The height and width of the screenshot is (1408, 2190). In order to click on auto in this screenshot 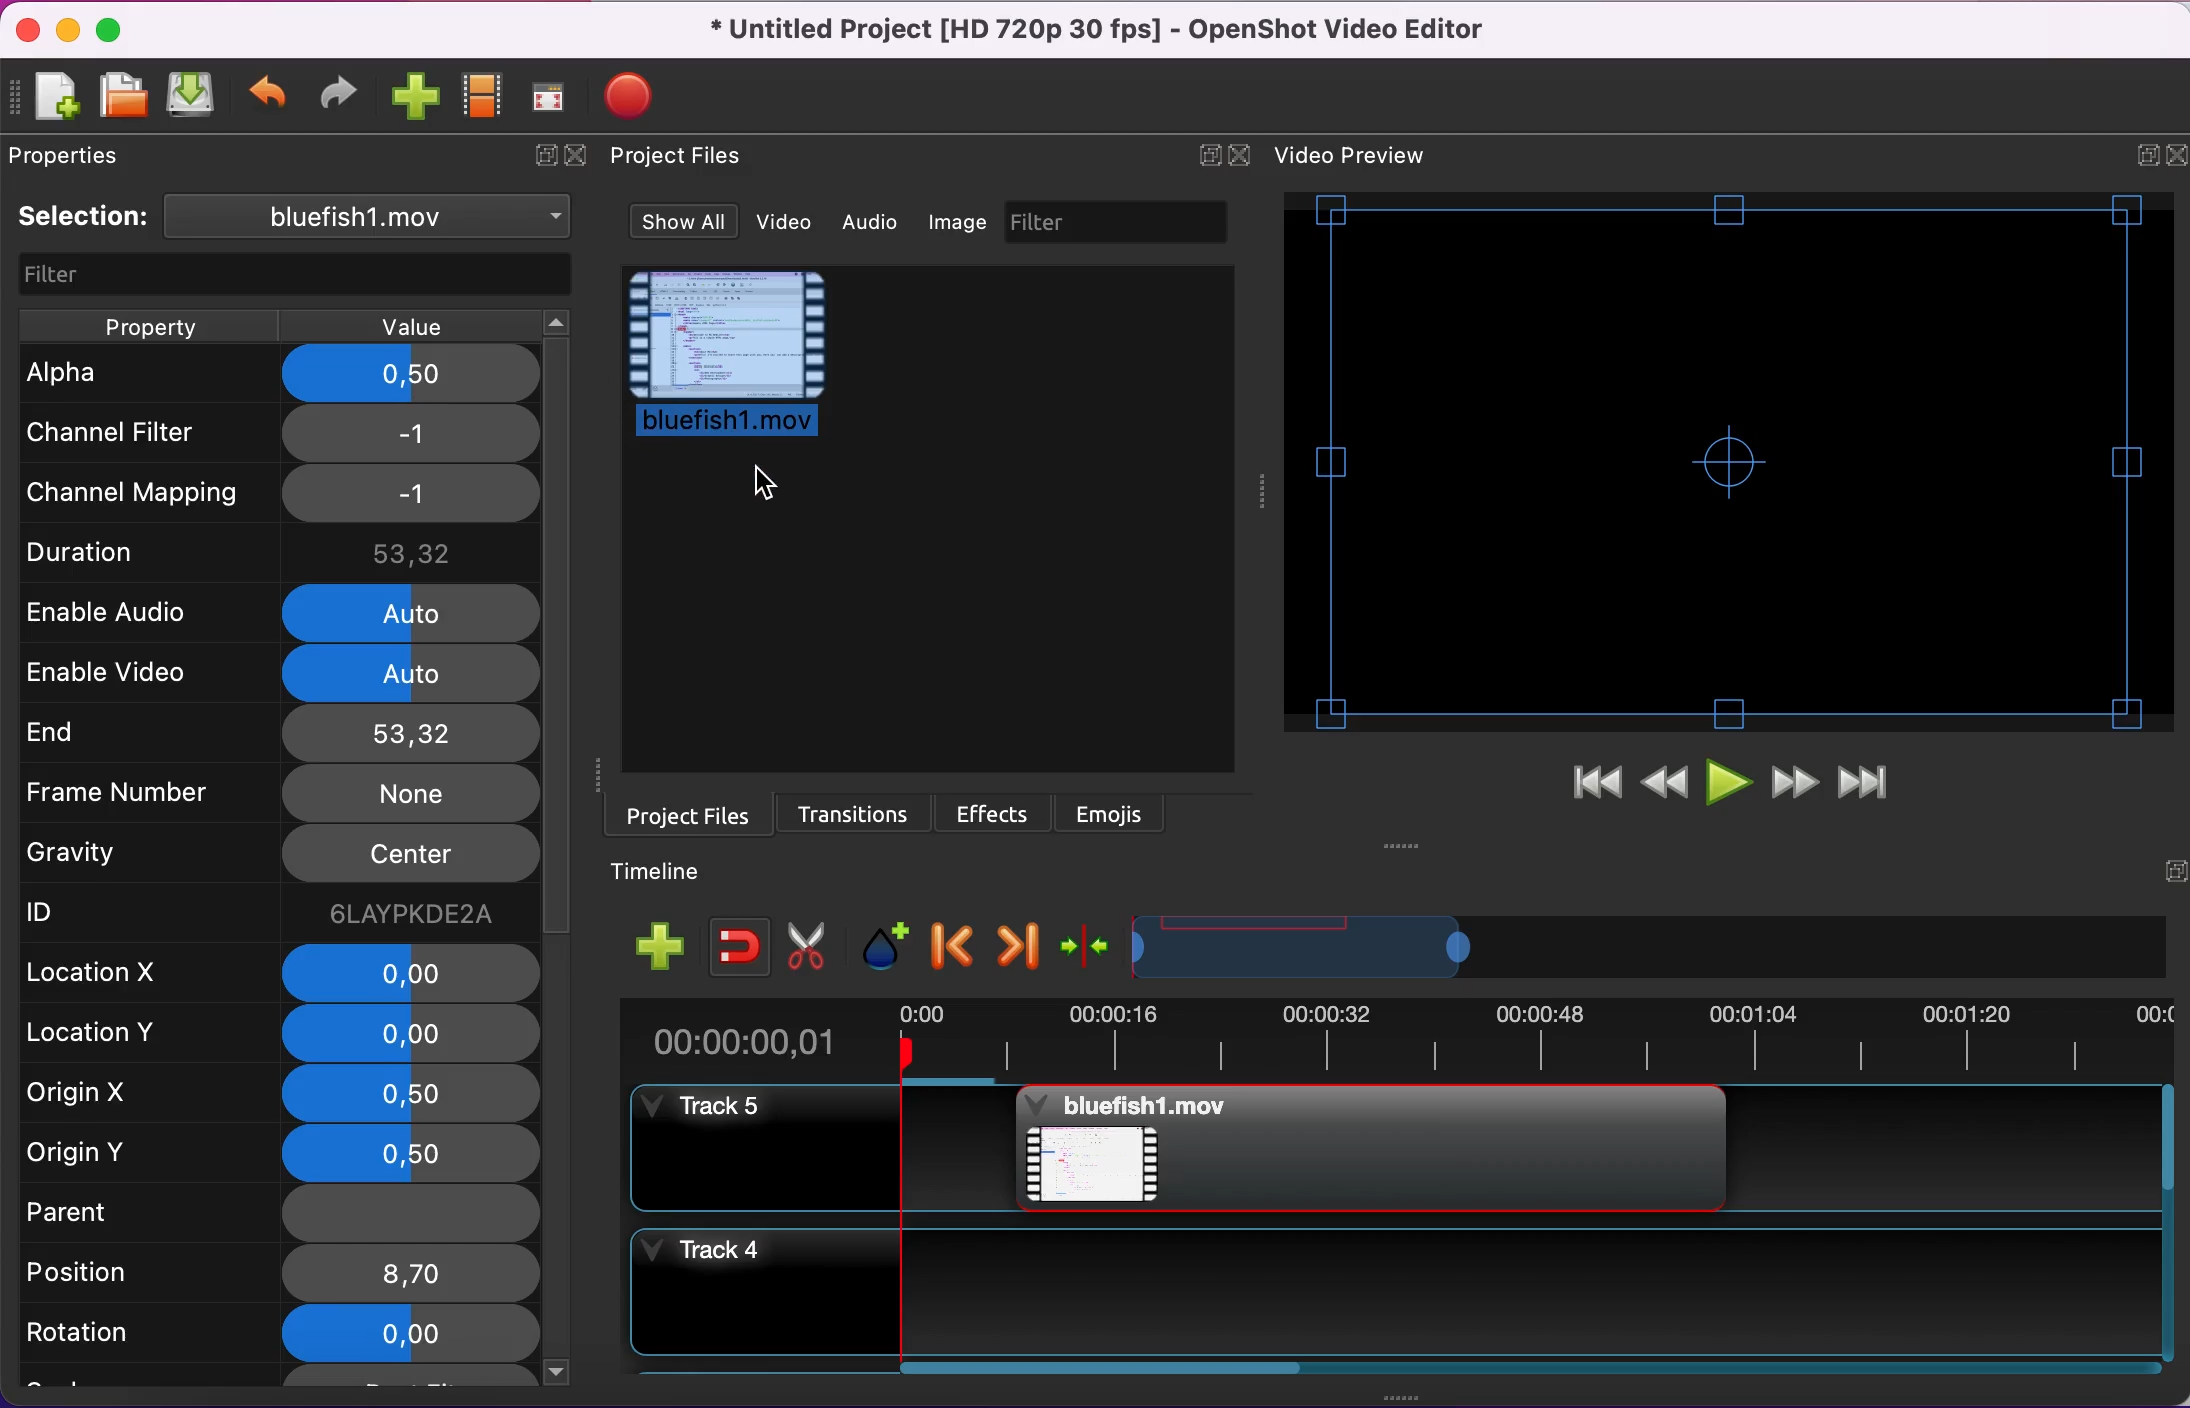, I will do `click(413, 612)`.